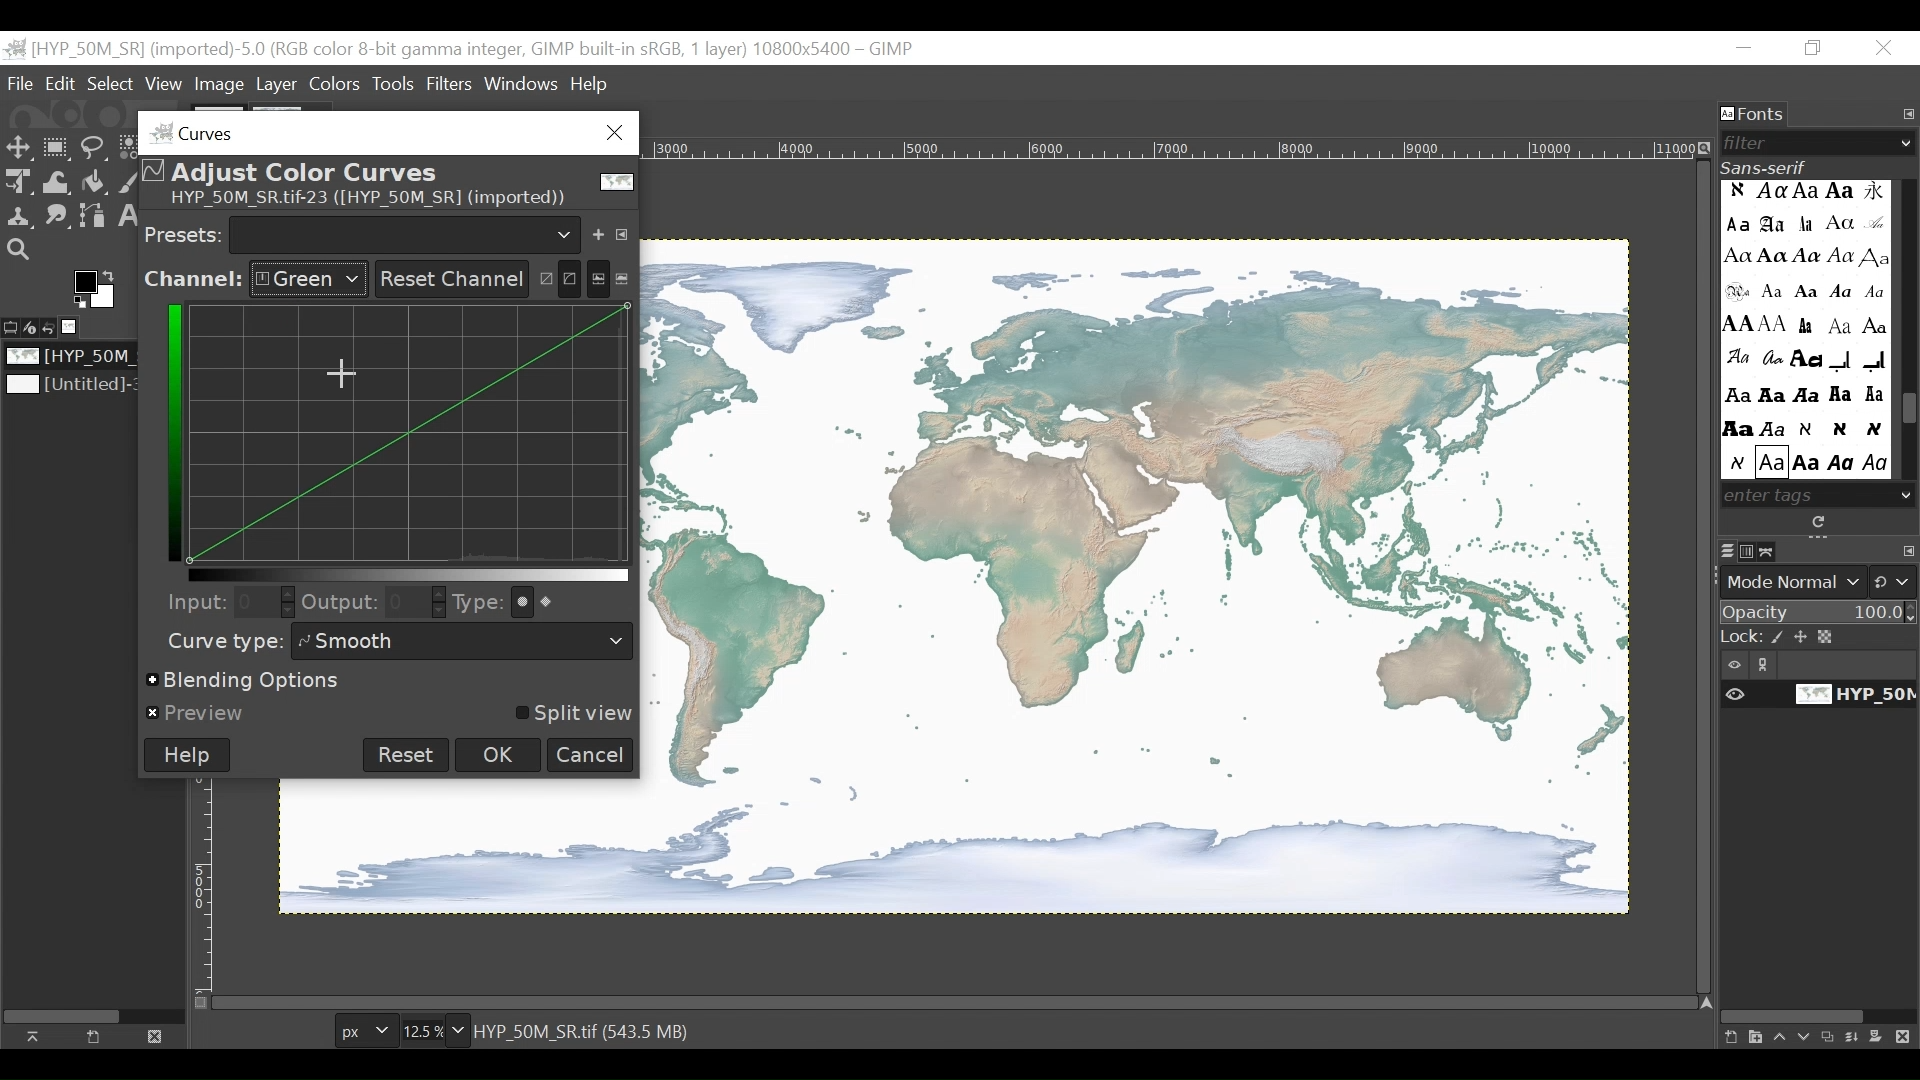  I want to click on Rsstore, so click(1813, 49).